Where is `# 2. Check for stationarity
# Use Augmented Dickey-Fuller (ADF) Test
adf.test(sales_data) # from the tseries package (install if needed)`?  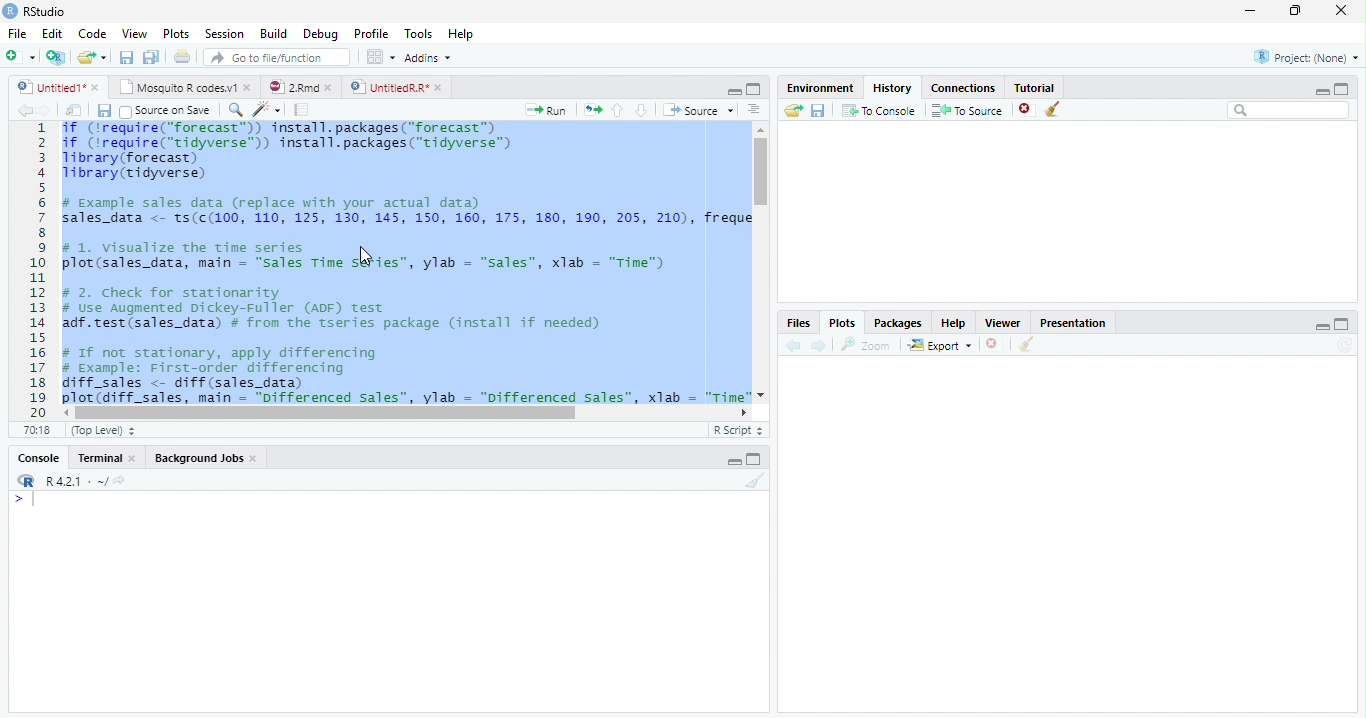
# 2. Check for stationarity
# Use Augmented Dickey-Fuller (ADF) Test
adf.test(sales_data) # from the tseries package (install if needed) is located at coordinates (332, 309).